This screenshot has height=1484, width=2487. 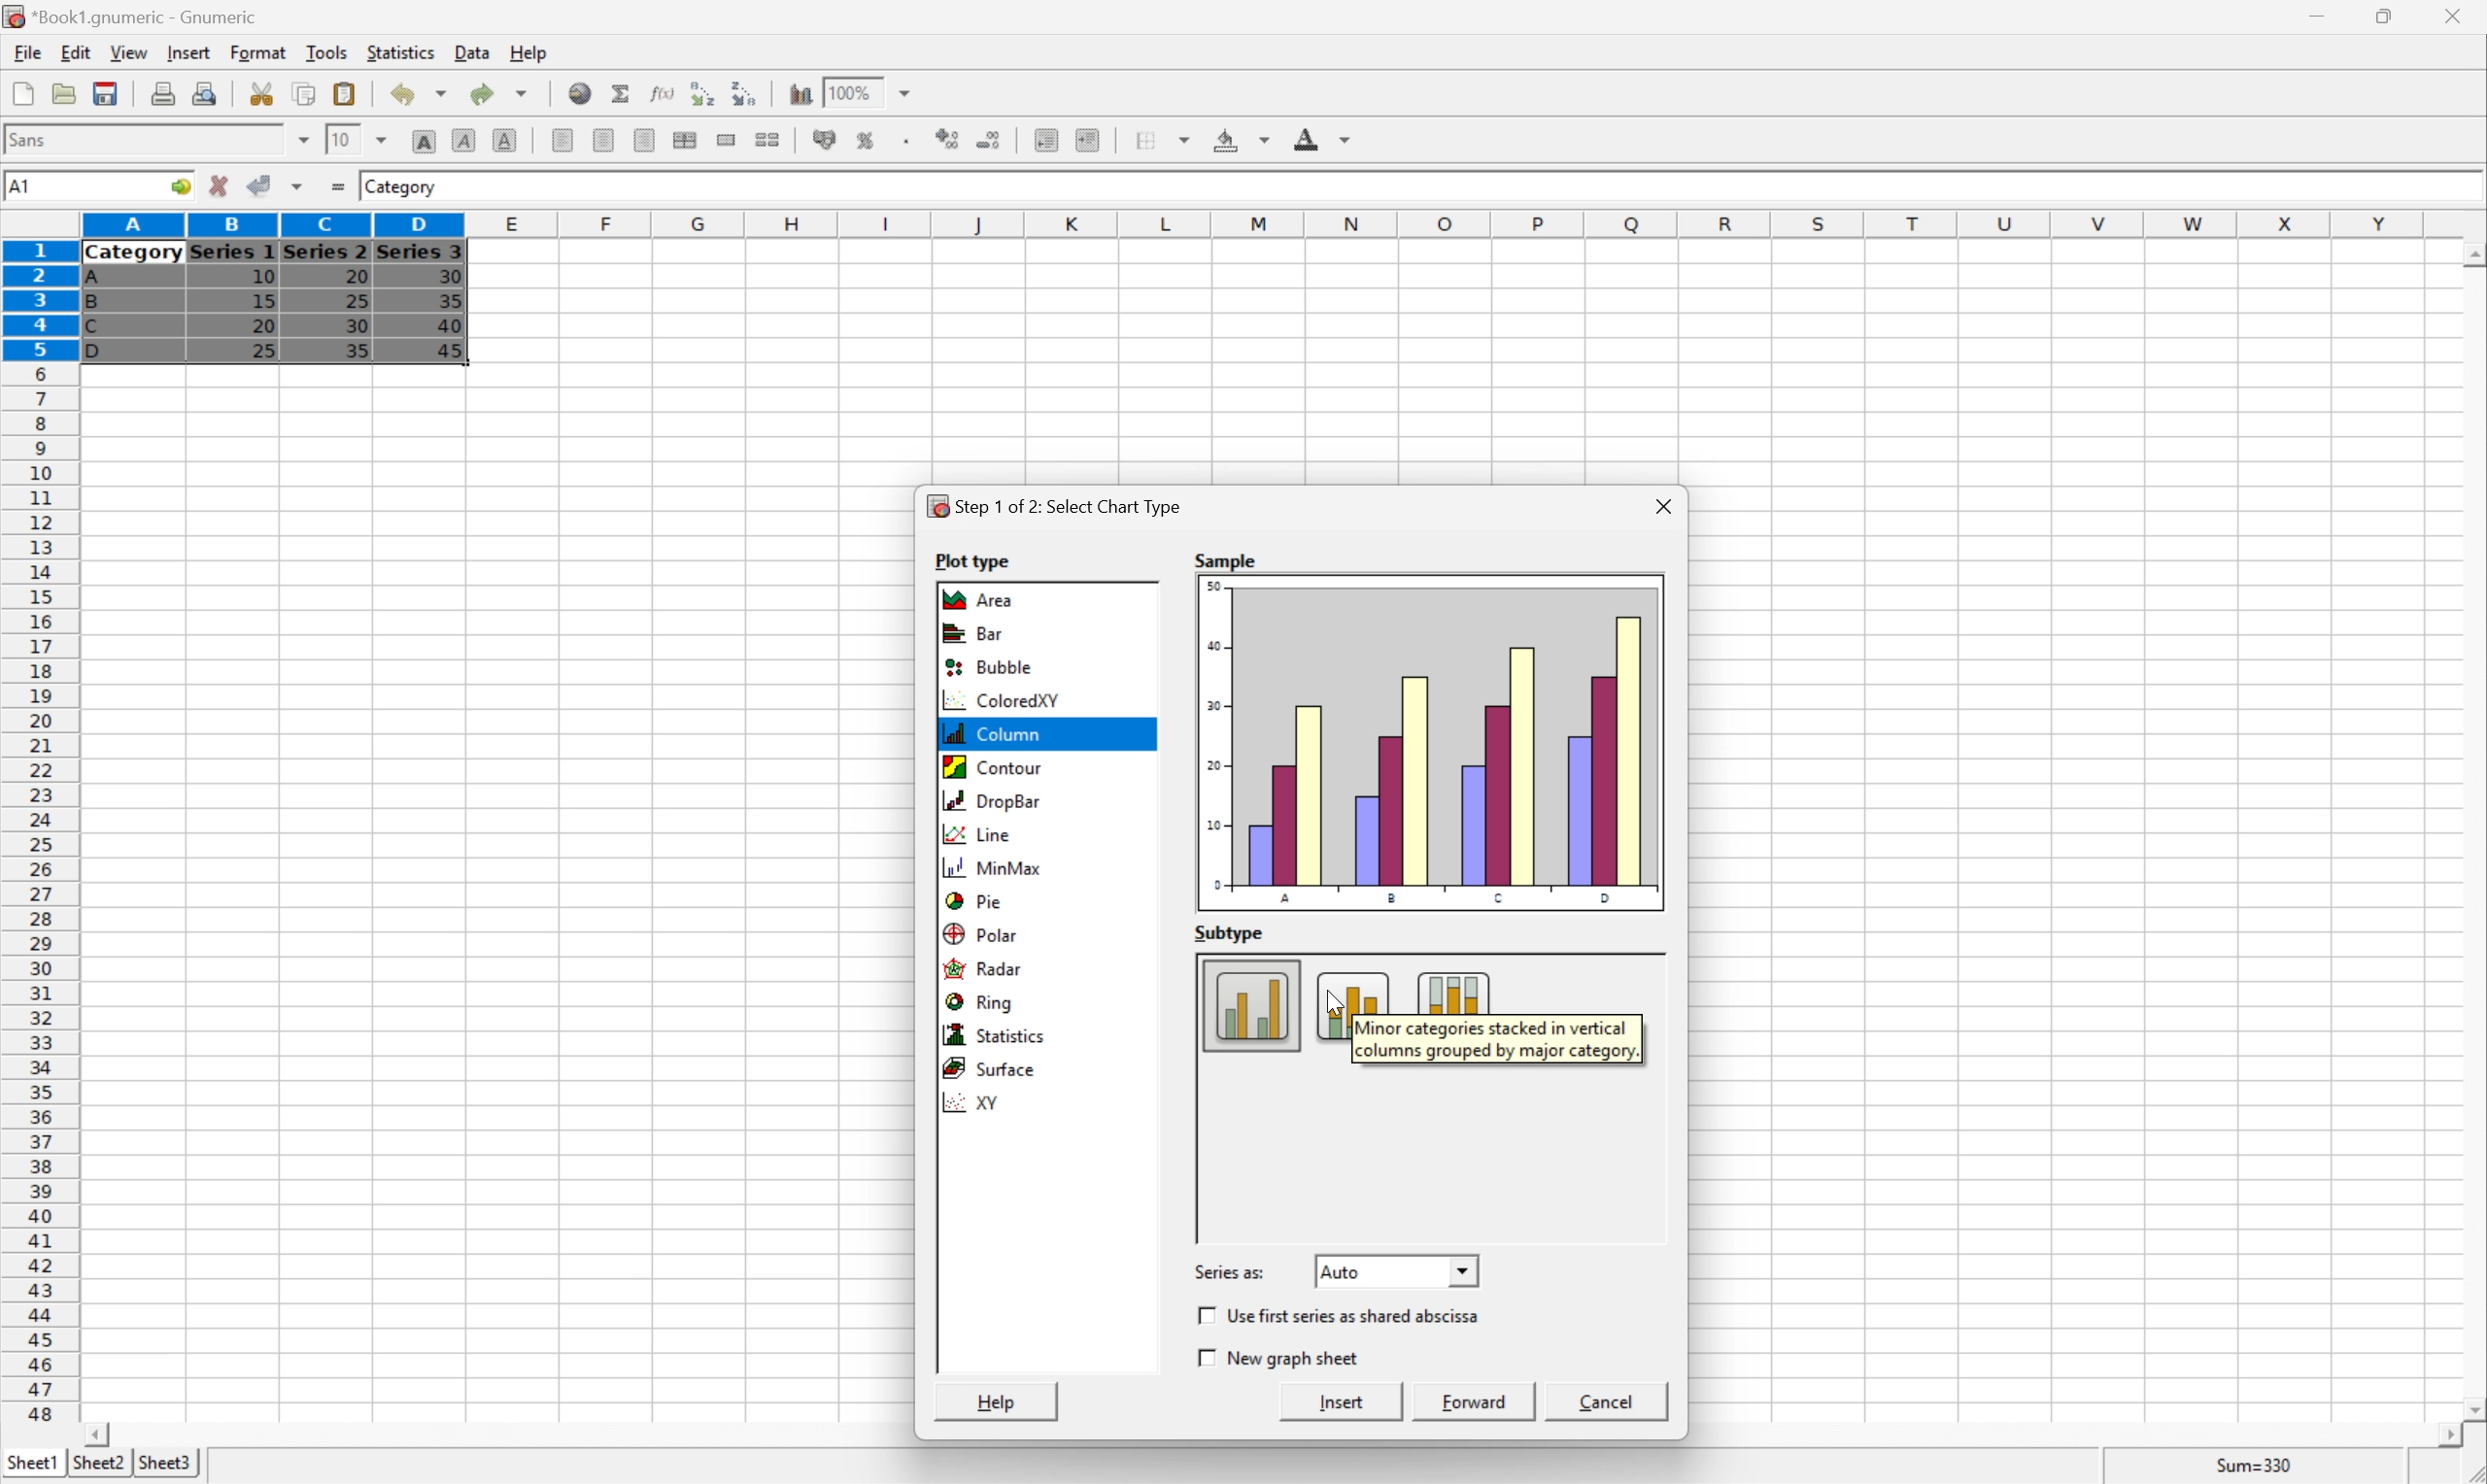 I want to click on Sort the selected region in descending order based on the first column selected, so click(x=742, y=92).